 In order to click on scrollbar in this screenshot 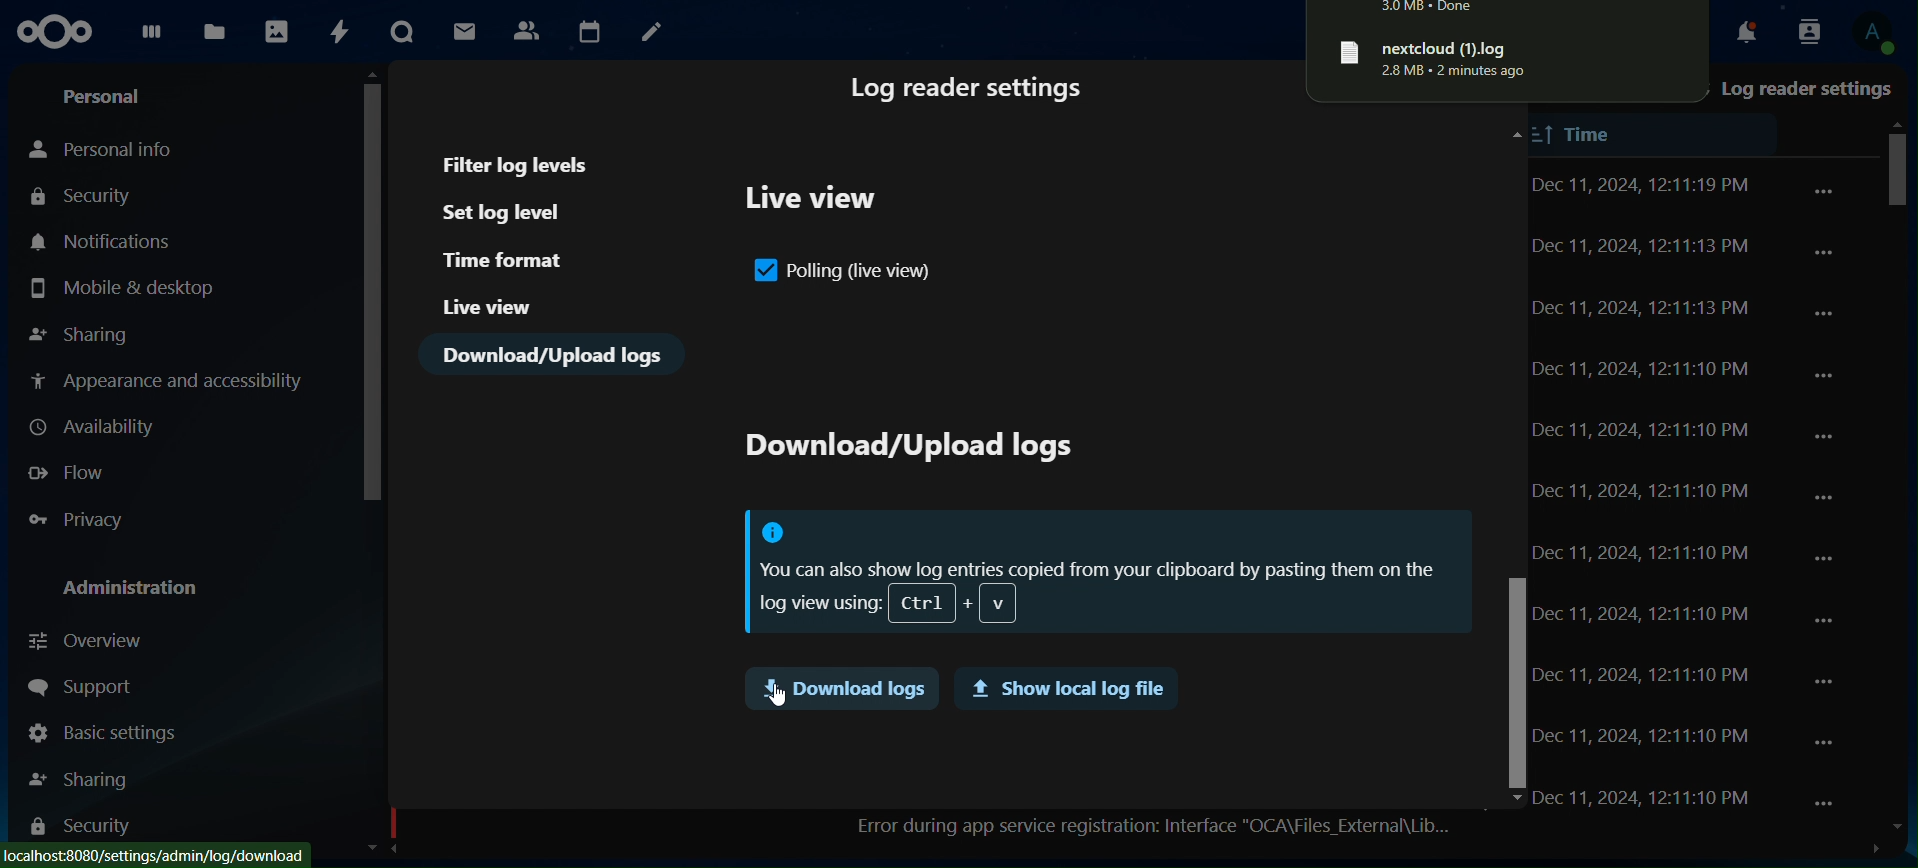, I will do `click(1898, 191)`.